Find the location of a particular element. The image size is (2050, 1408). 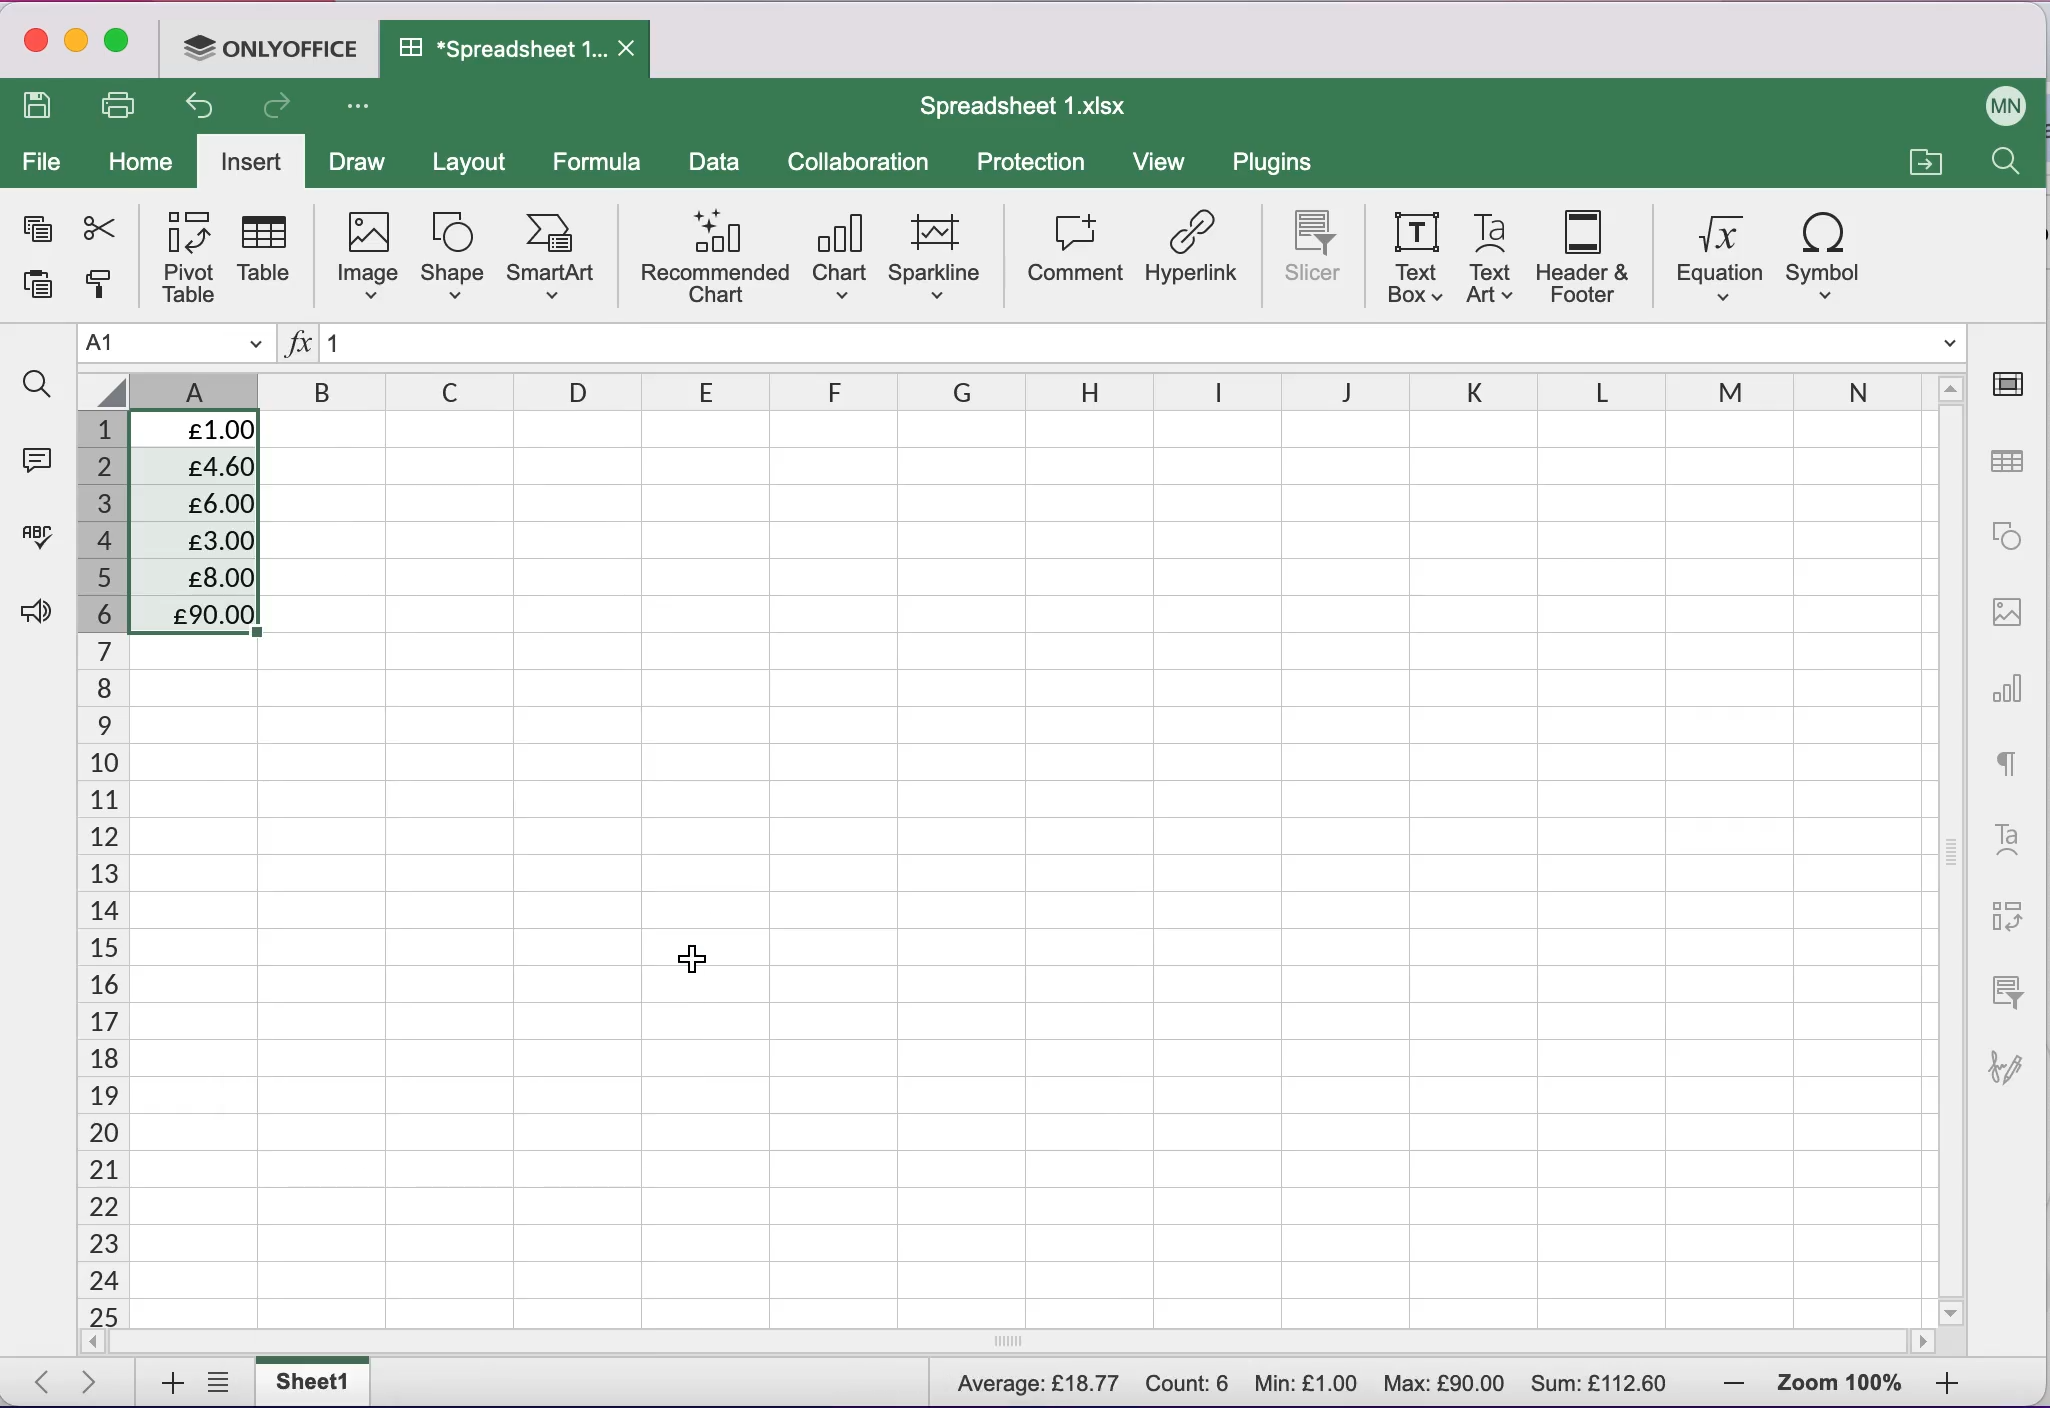

image is located at coordinates (366, 258).